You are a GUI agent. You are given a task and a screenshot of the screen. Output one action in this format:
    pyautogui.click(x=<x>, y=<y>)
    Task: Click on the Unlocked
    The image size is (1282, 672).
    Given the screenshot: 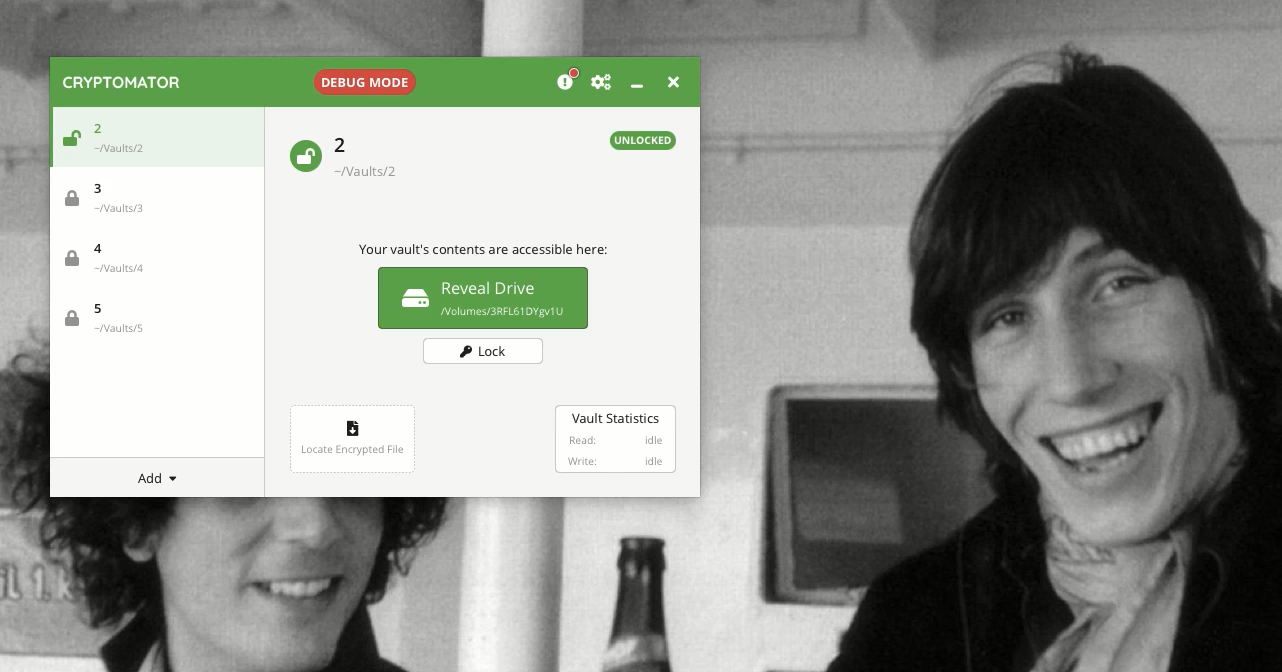 What is the action you would take?
    pyautogui.click(x=644, y=140)
    